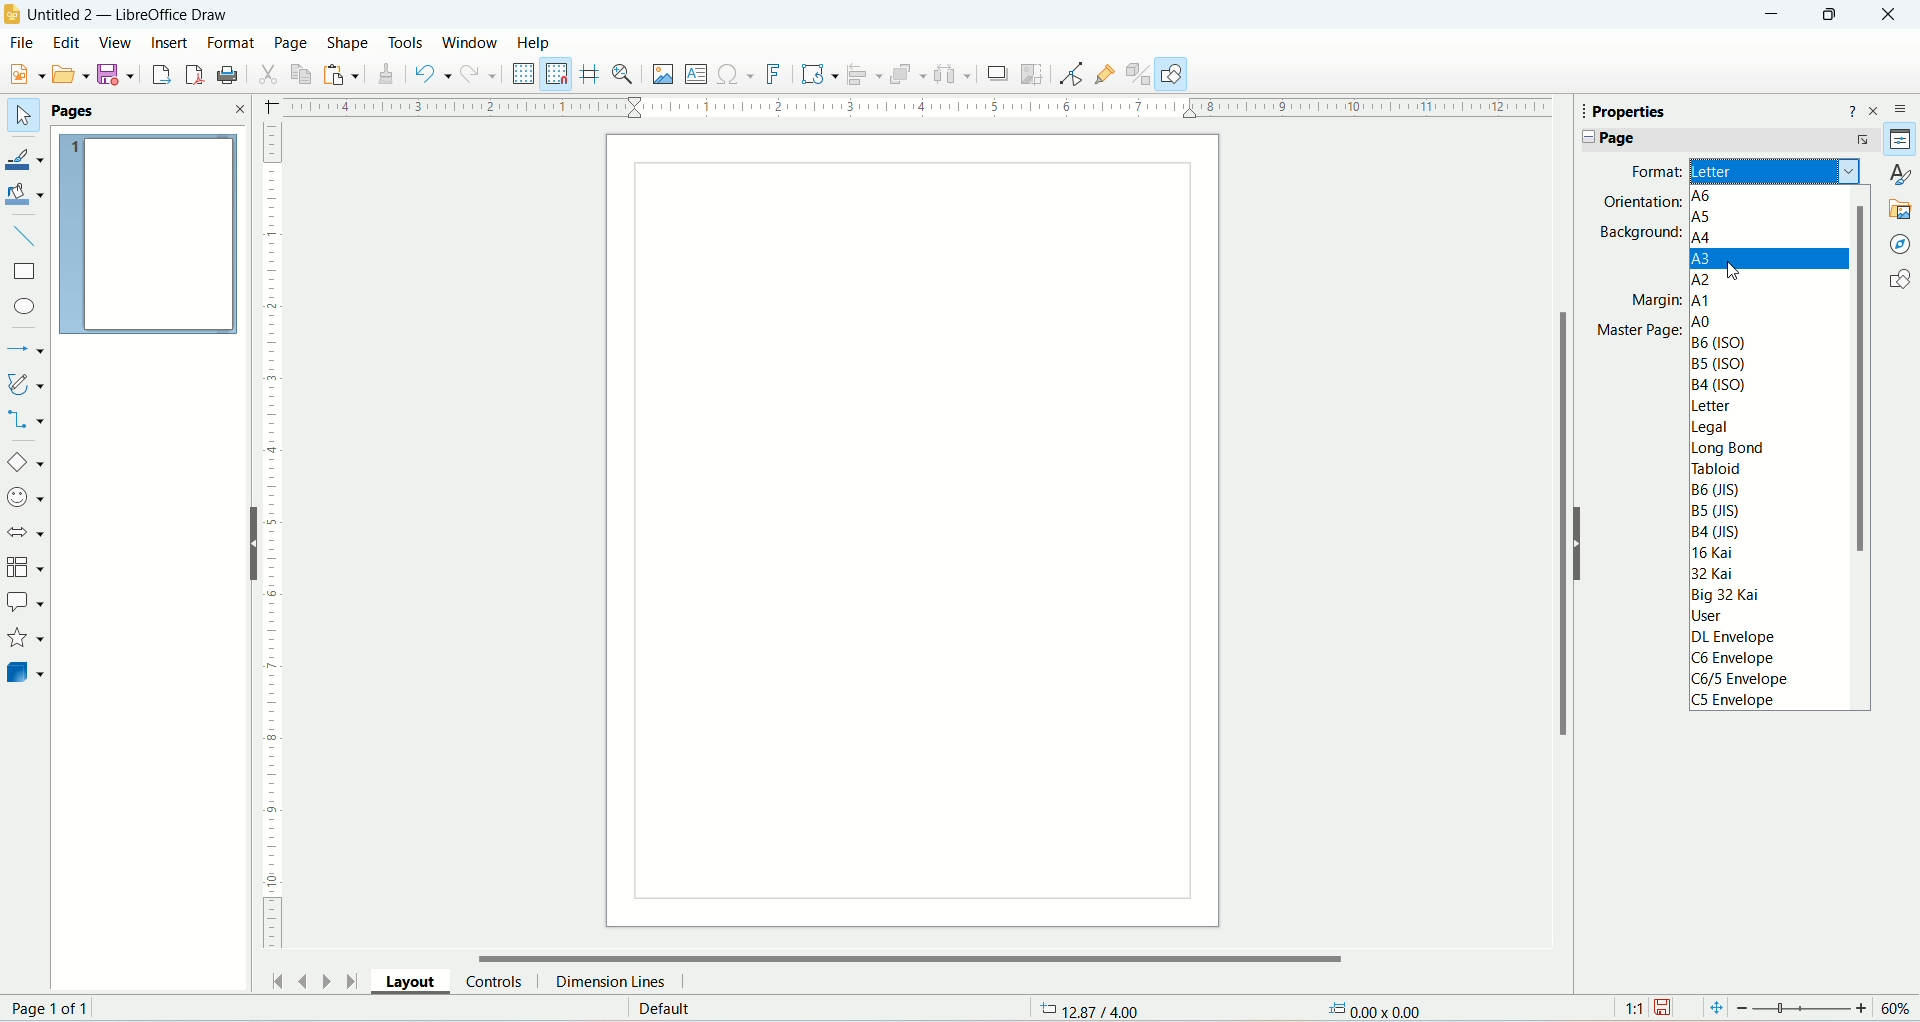  I want to click on select, so click(22, 116).